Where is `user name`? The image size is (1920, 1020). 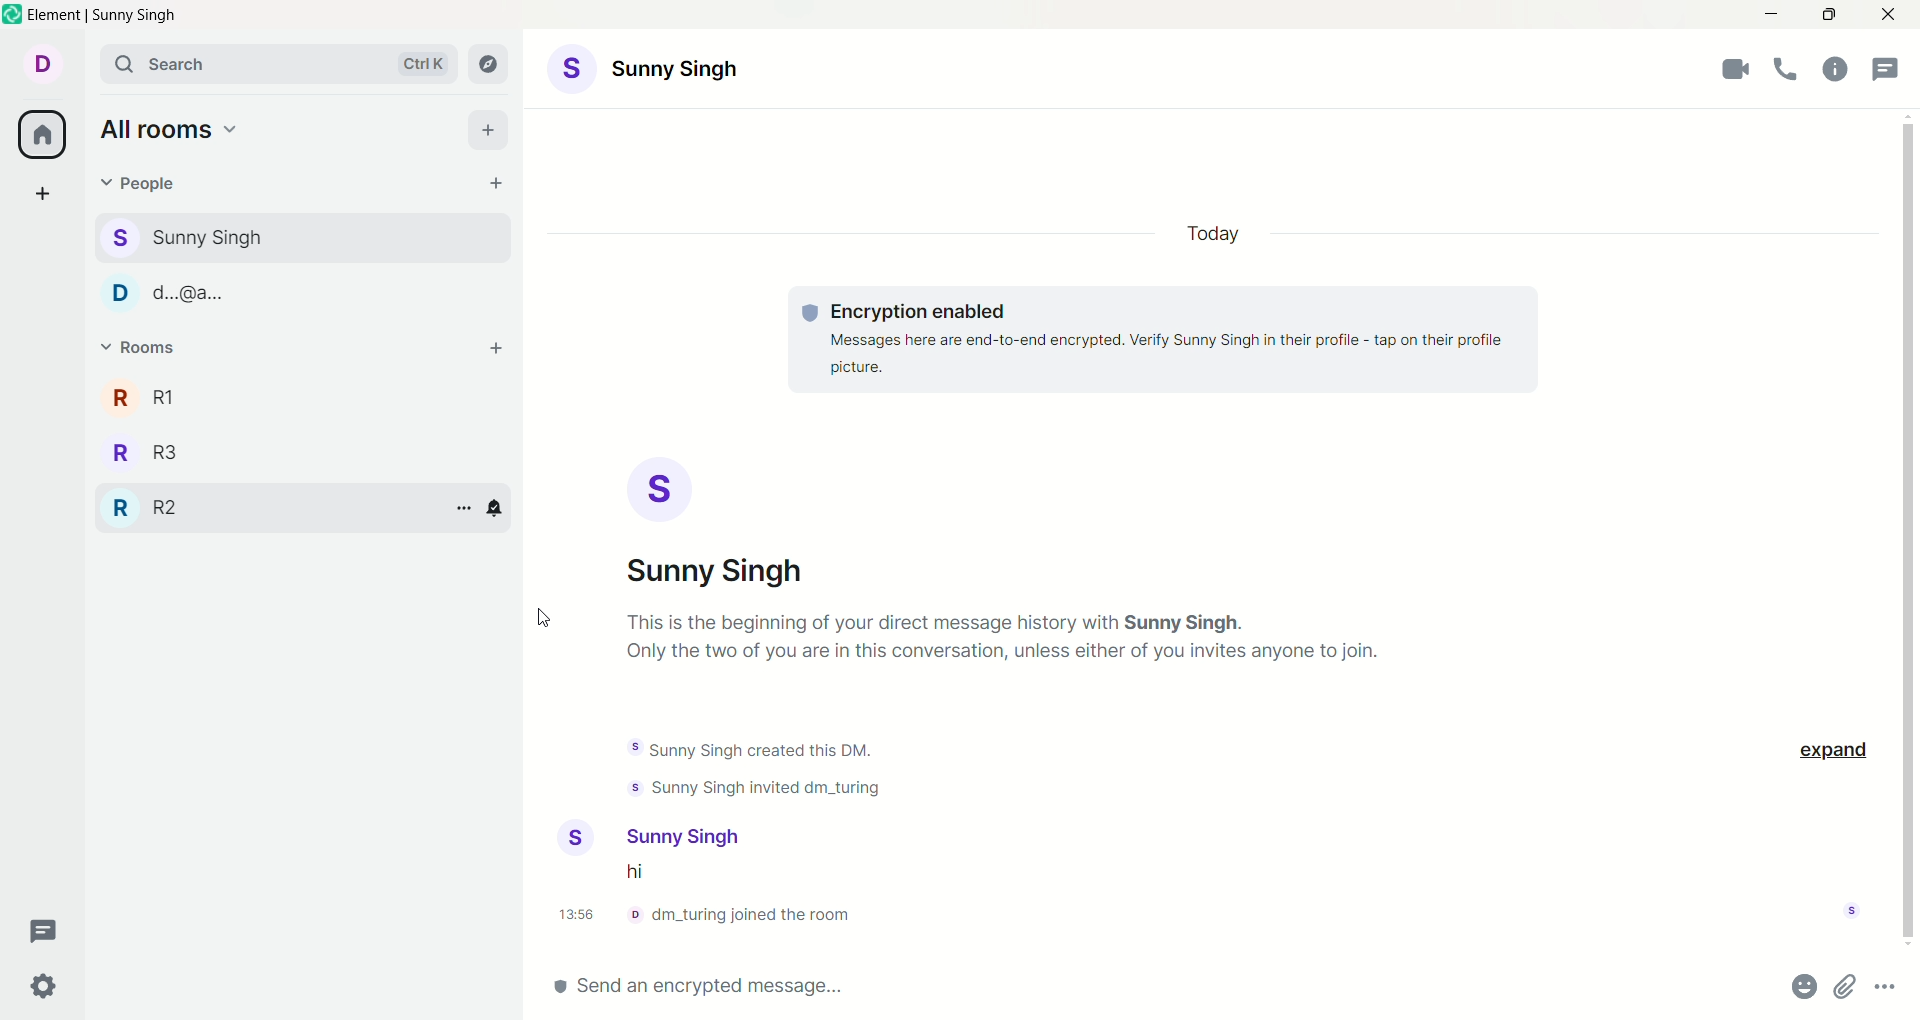 user name is located at coordinates (687, 834).